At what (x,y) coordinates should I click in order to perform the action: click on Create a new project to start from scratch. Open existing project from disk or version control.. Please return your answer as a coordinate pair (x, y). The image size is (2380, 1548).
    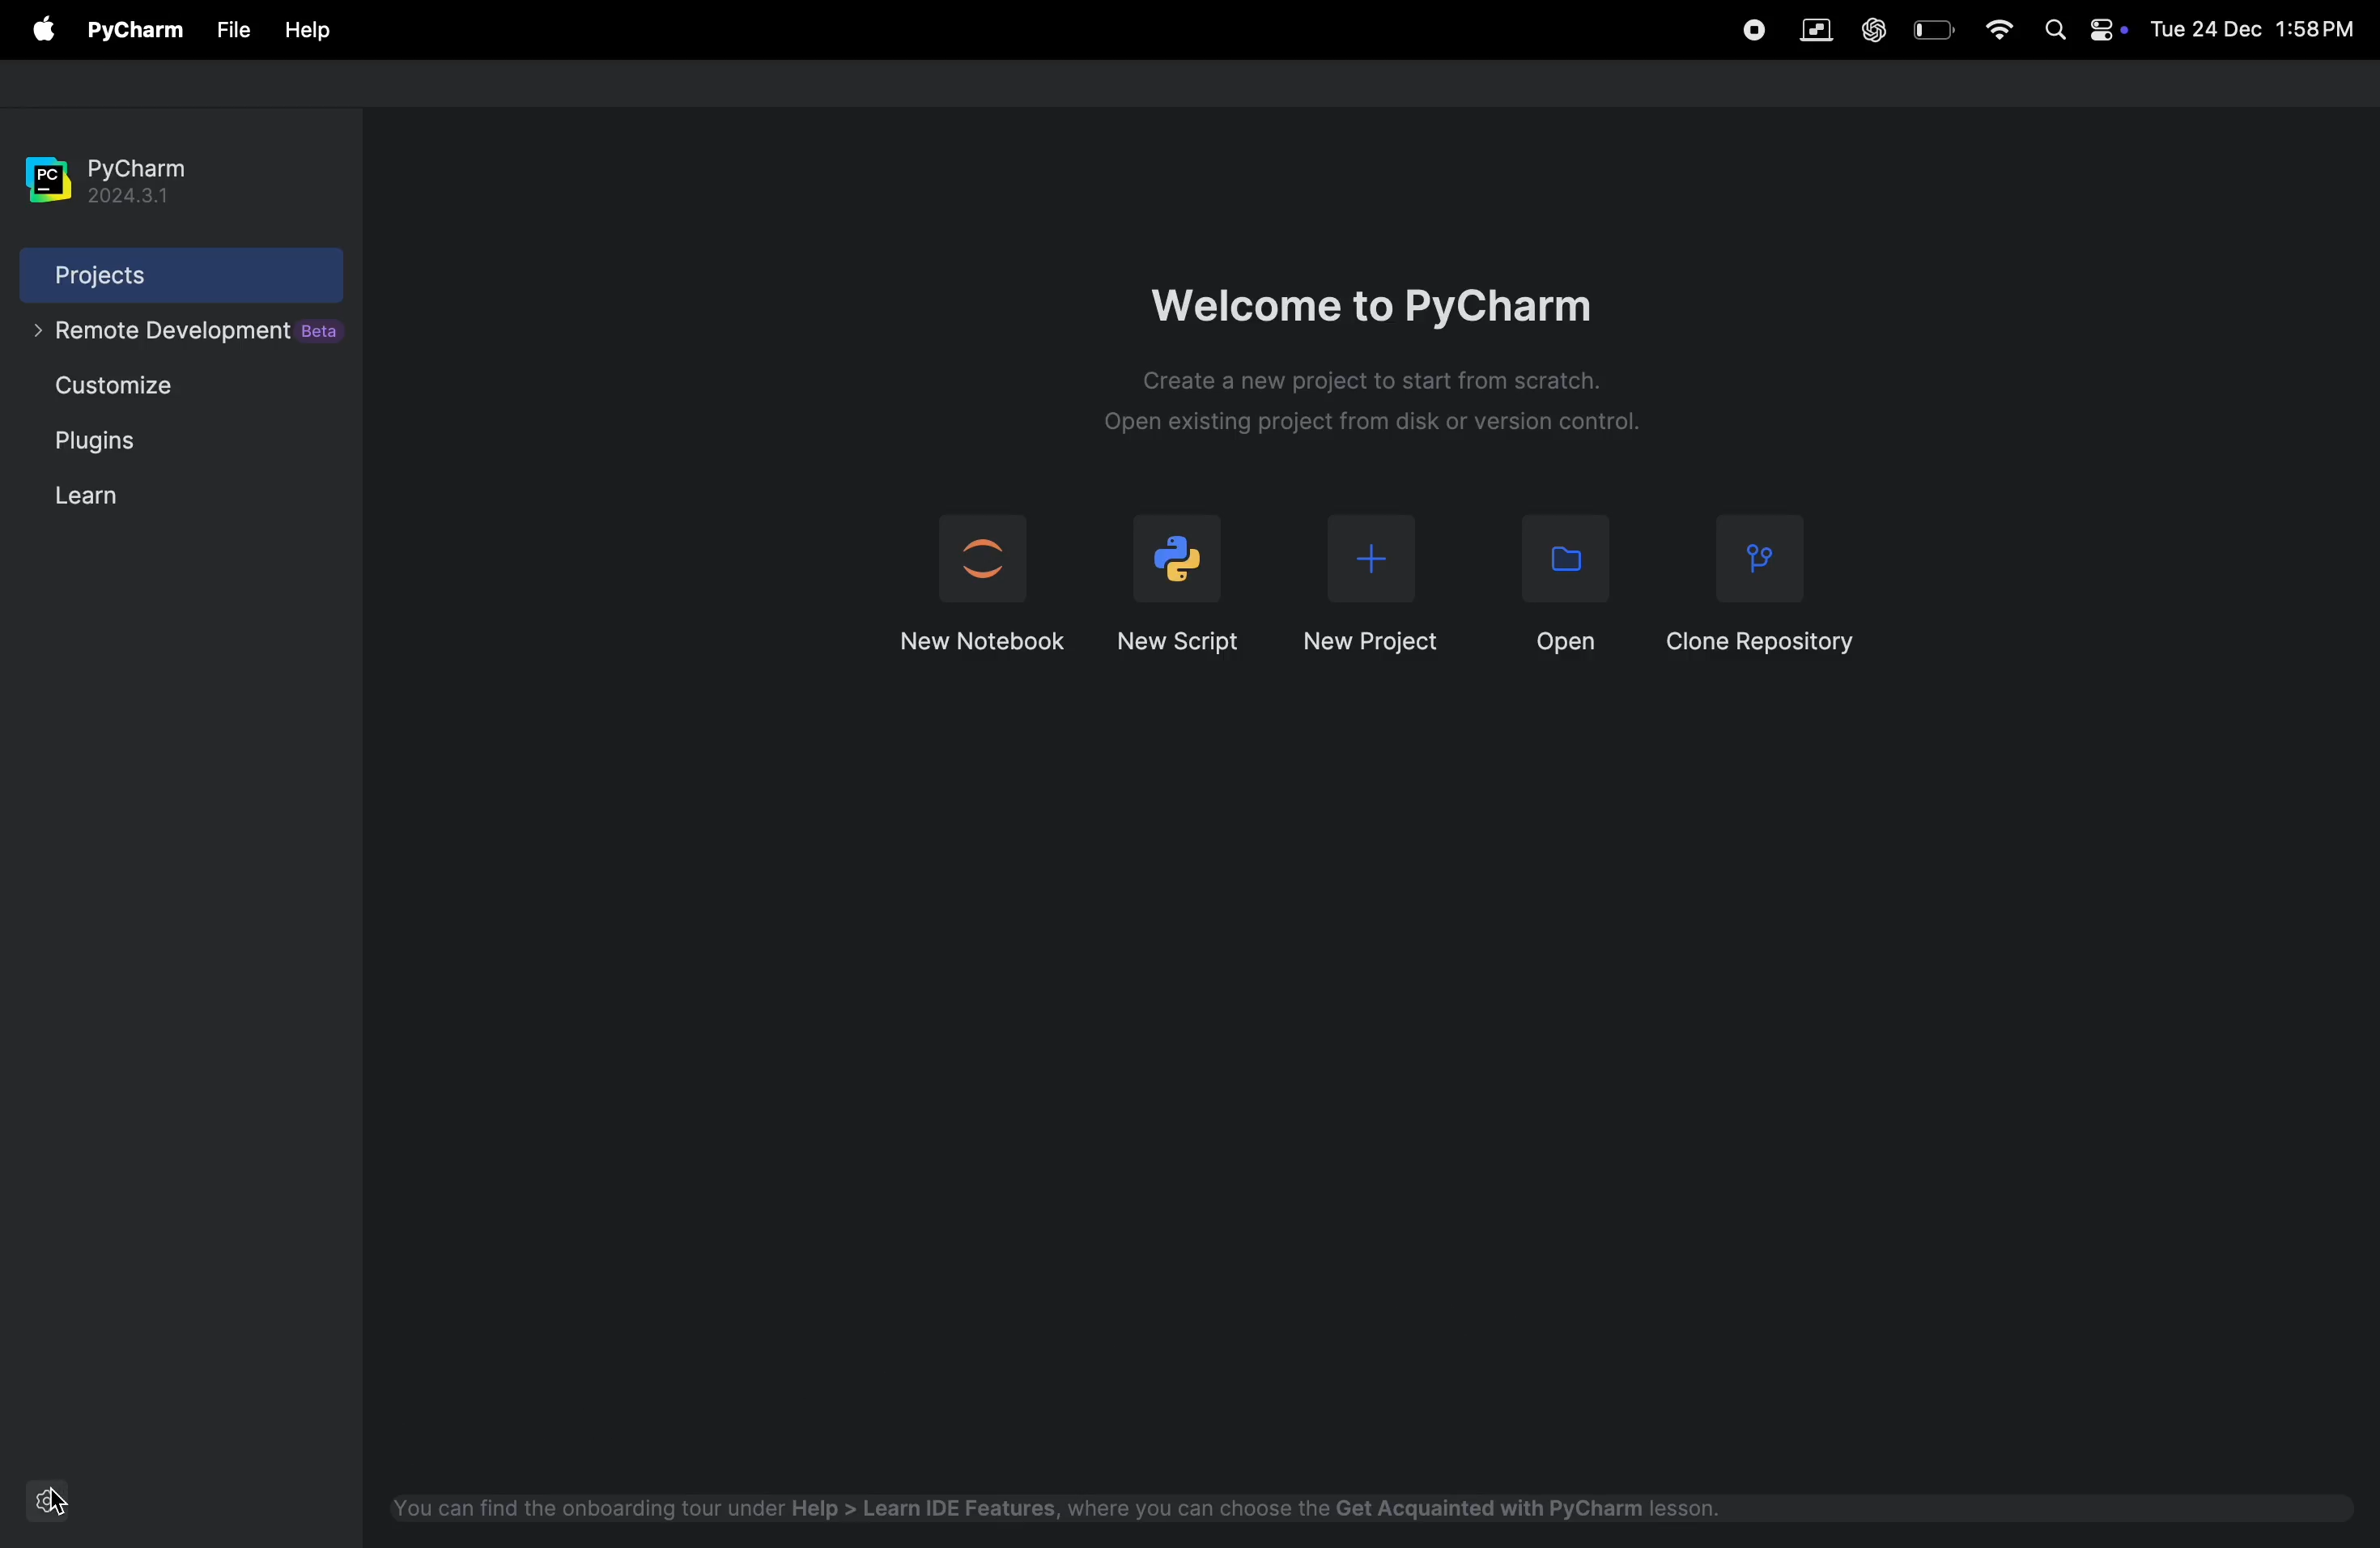
    Looking at the image, I should click on (1365, 406).